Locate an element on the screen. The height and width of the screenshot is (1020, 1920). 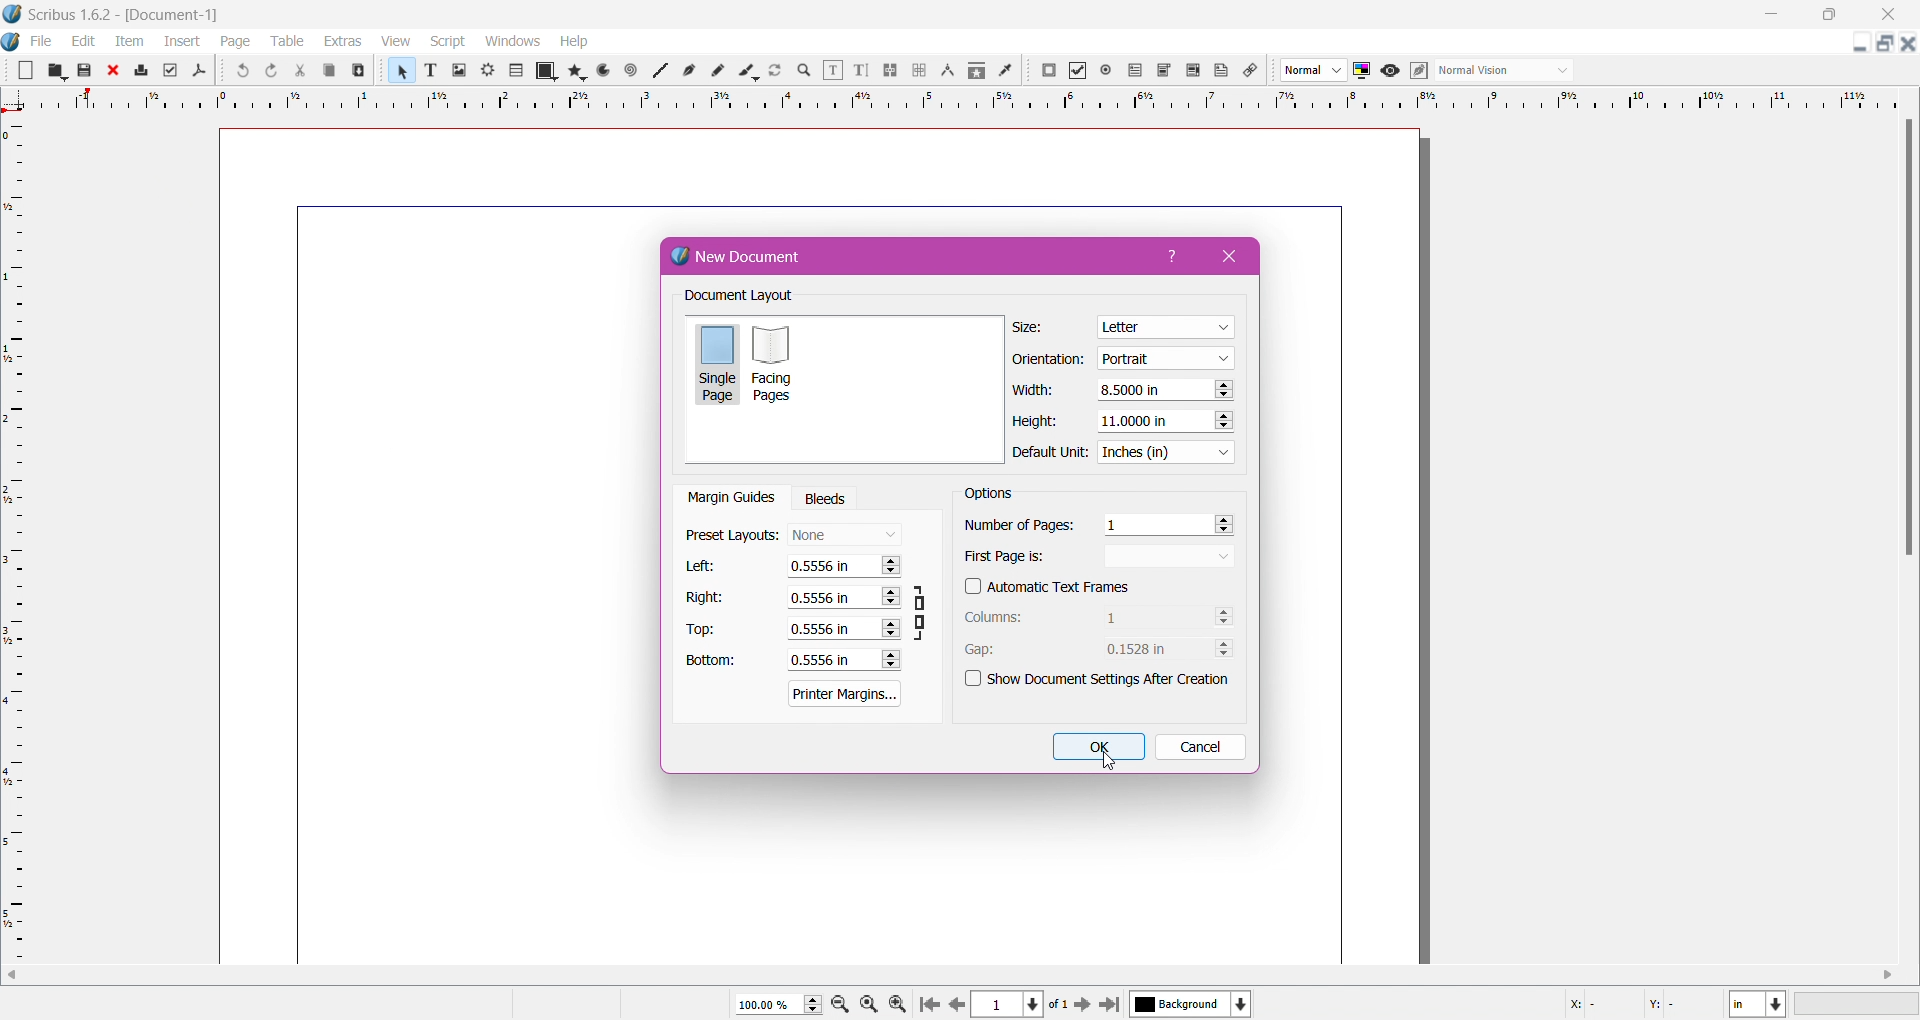
icon is located at coordinates (1250, 71).